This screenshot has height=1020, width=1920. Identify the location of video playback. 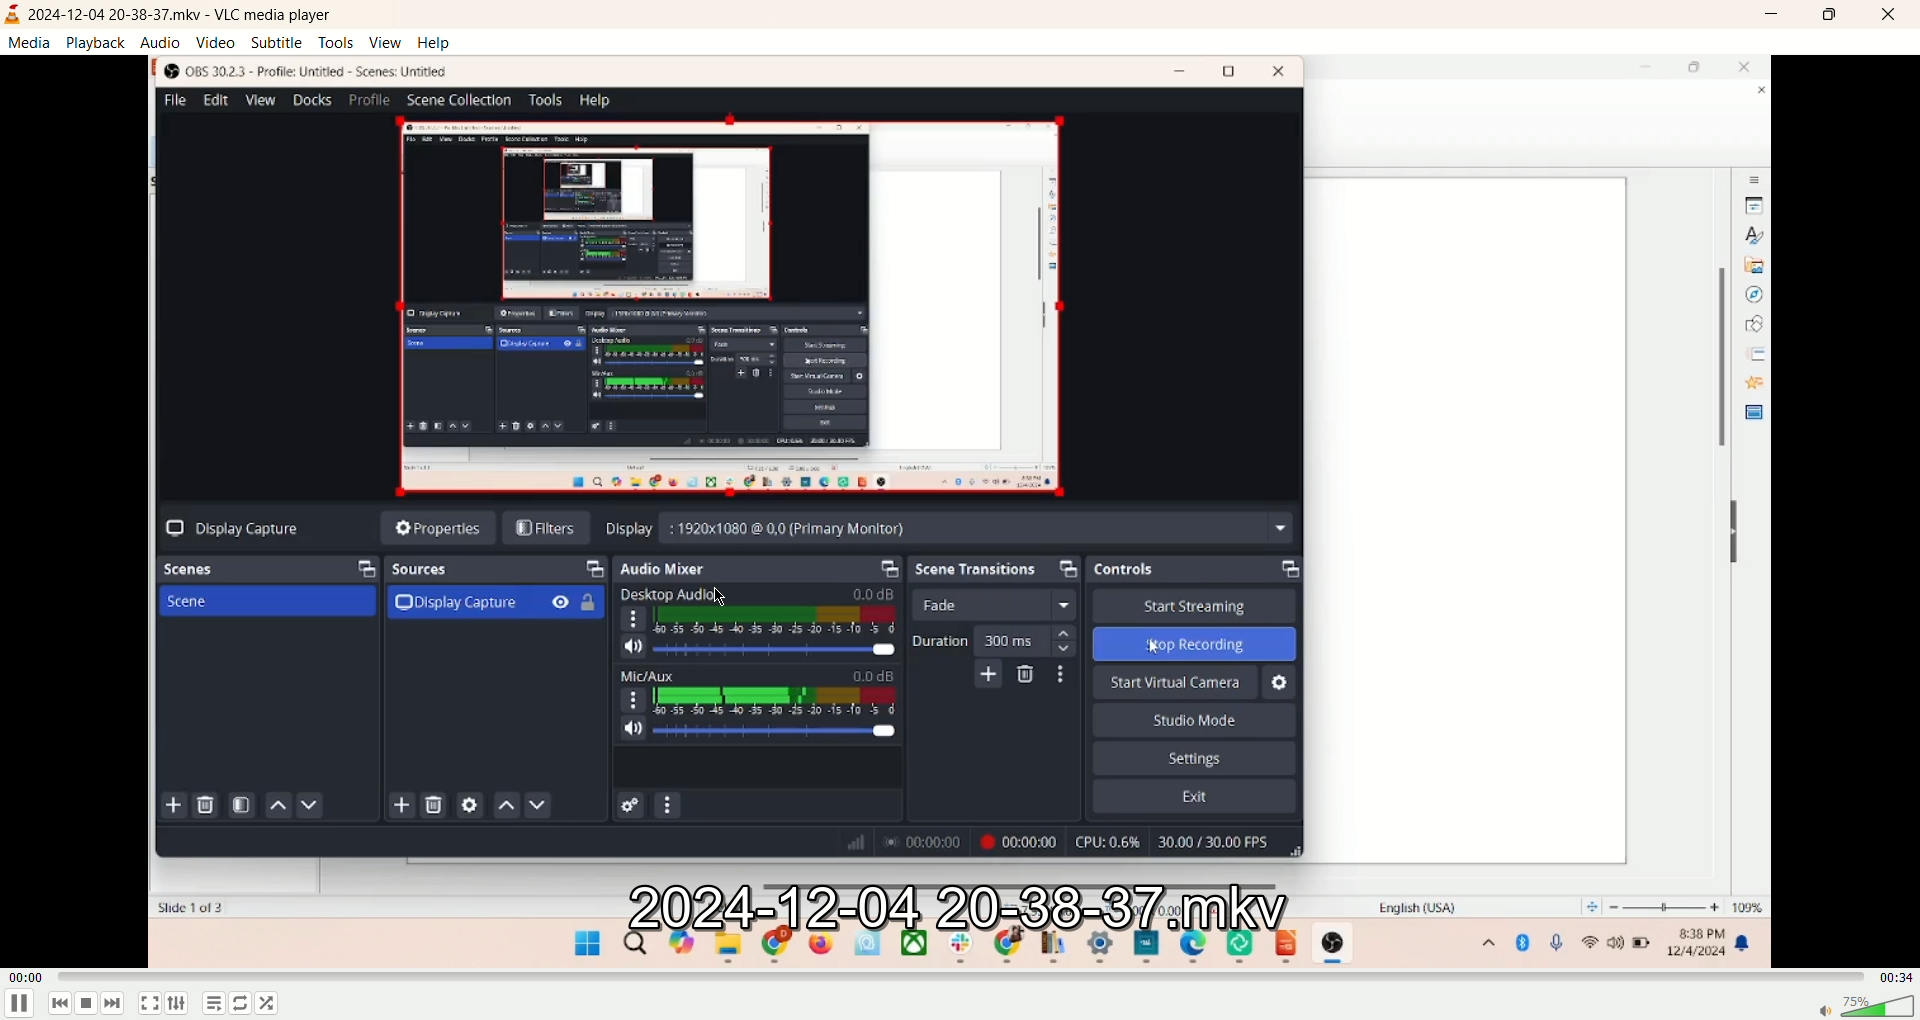
(960, 458).